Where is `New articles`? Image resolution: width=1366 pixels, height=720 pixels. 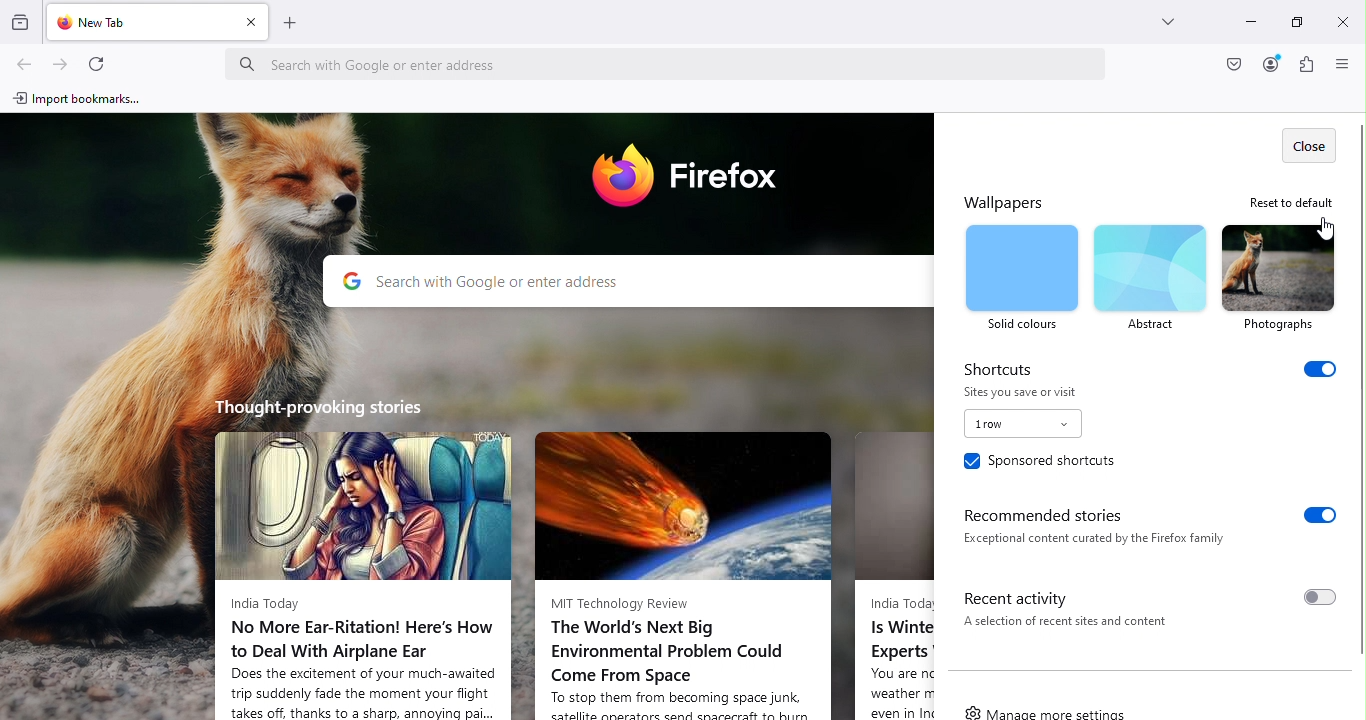 New articles is located at coordinates (891, 564).